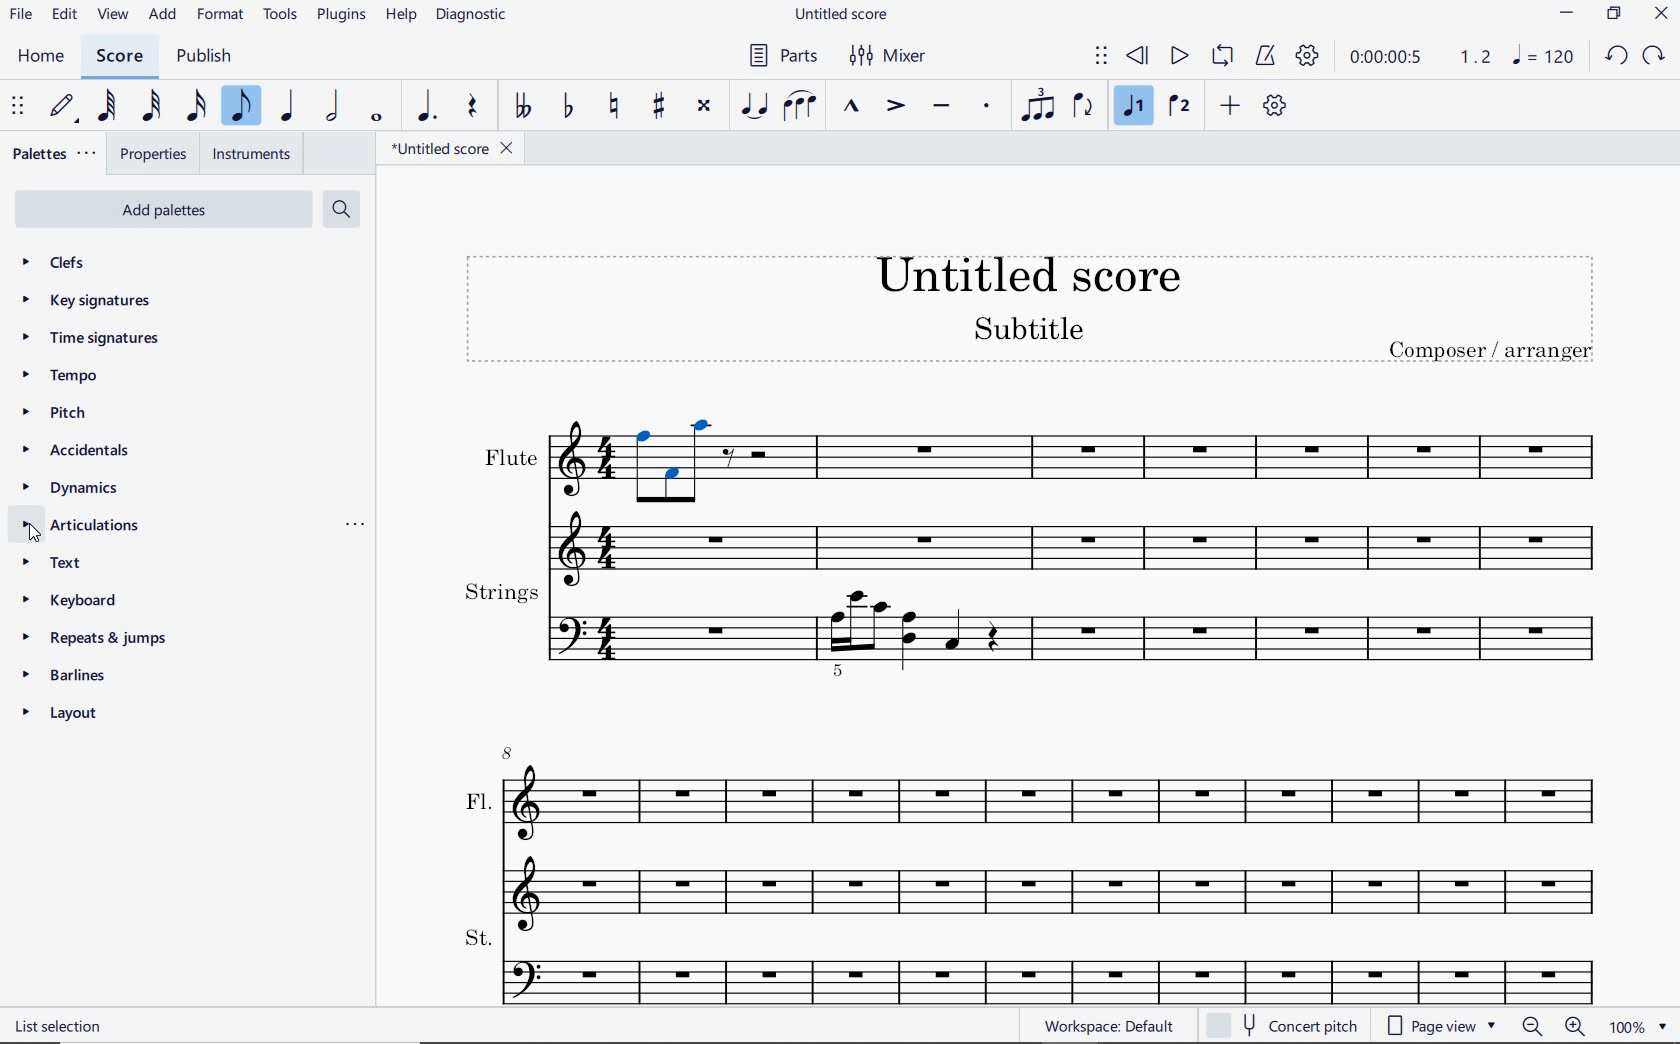  Describe the element at coordinates (343, 17) in the screenshot. I see `PLUGINS` at that location.